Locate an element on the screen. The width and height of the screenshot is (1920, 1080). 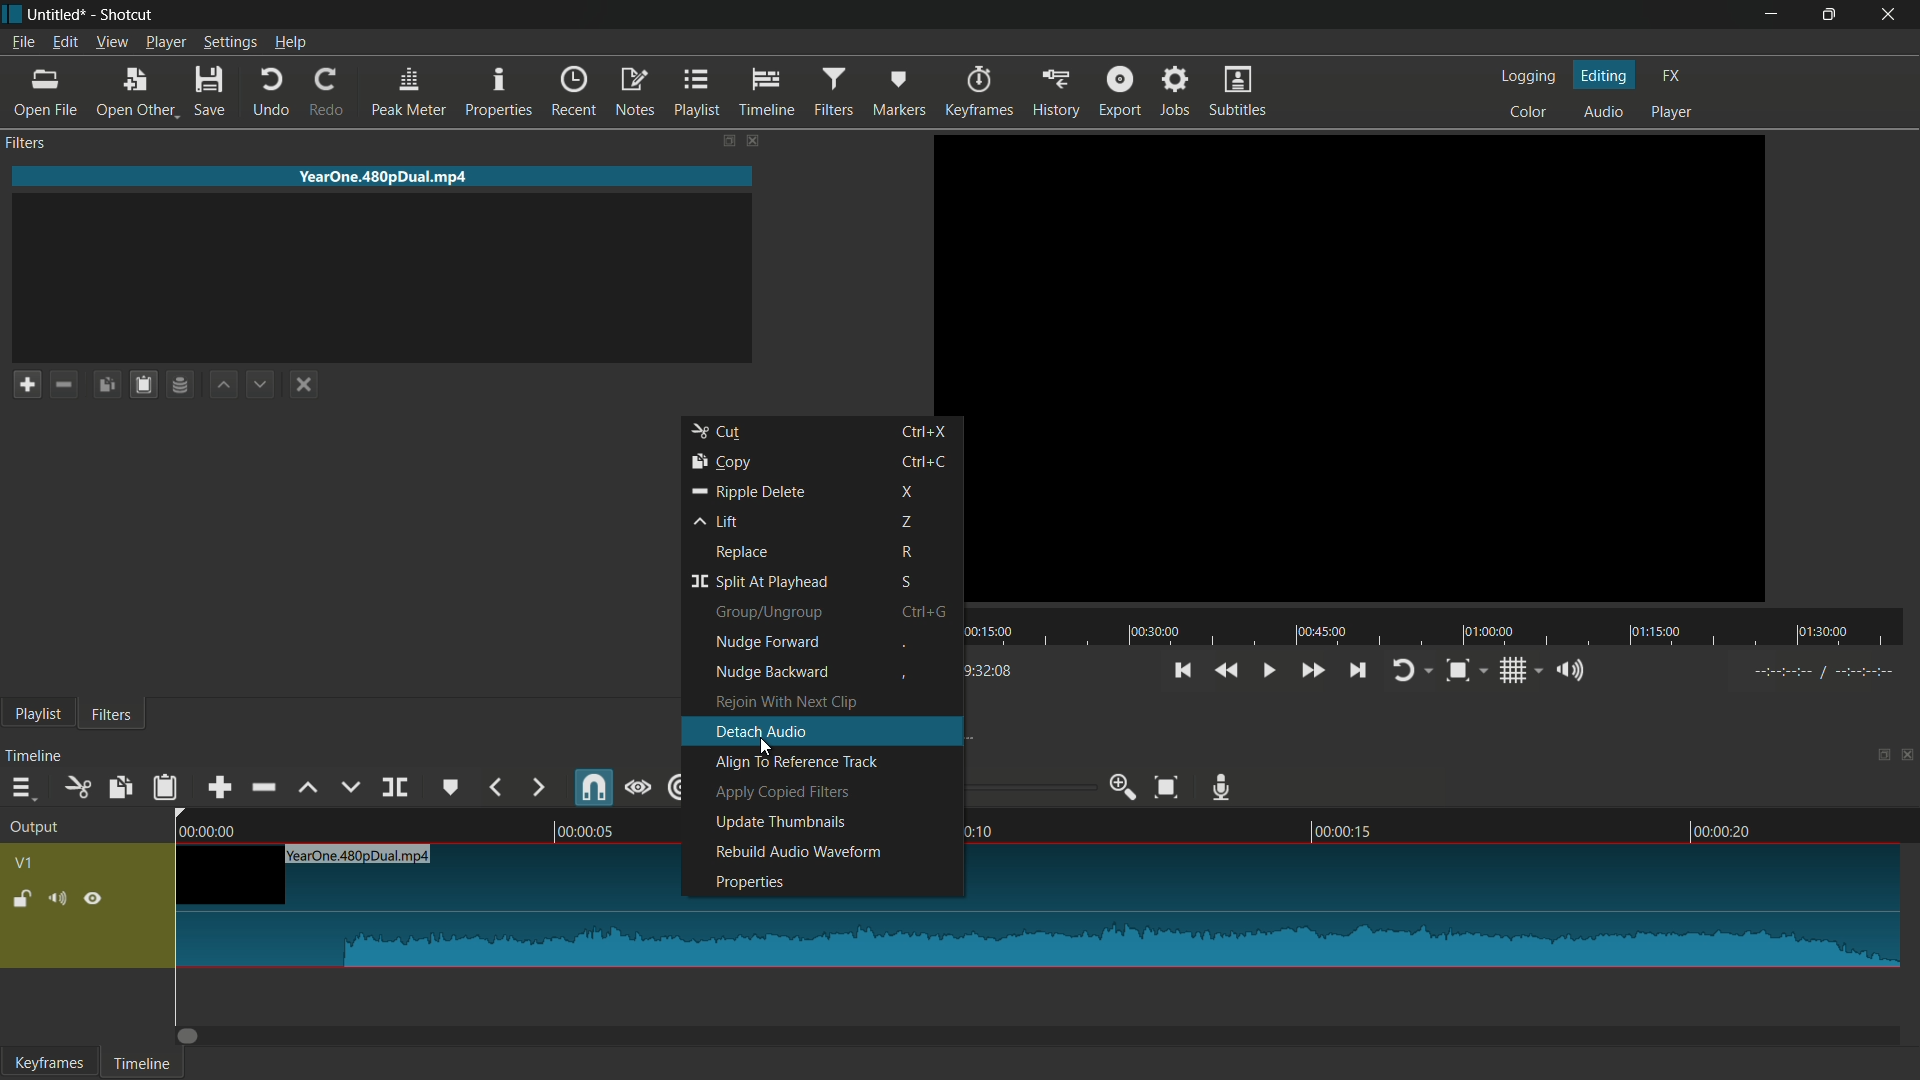
history is located at coordinates (1056, 92).